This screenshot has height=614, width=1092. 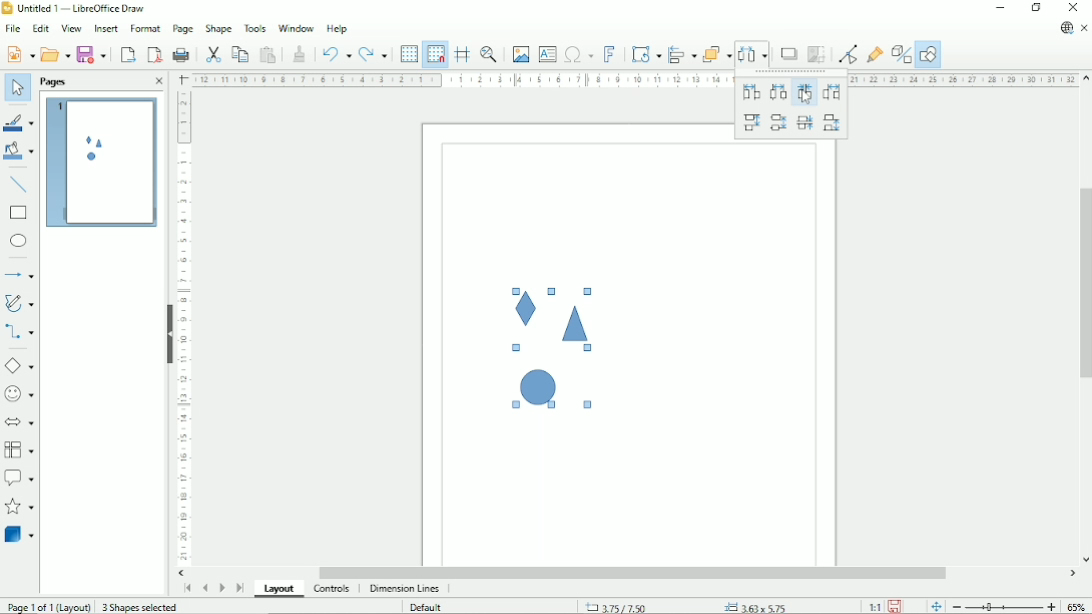 I want to click on Basic shapes , so click(x=19, y=365).